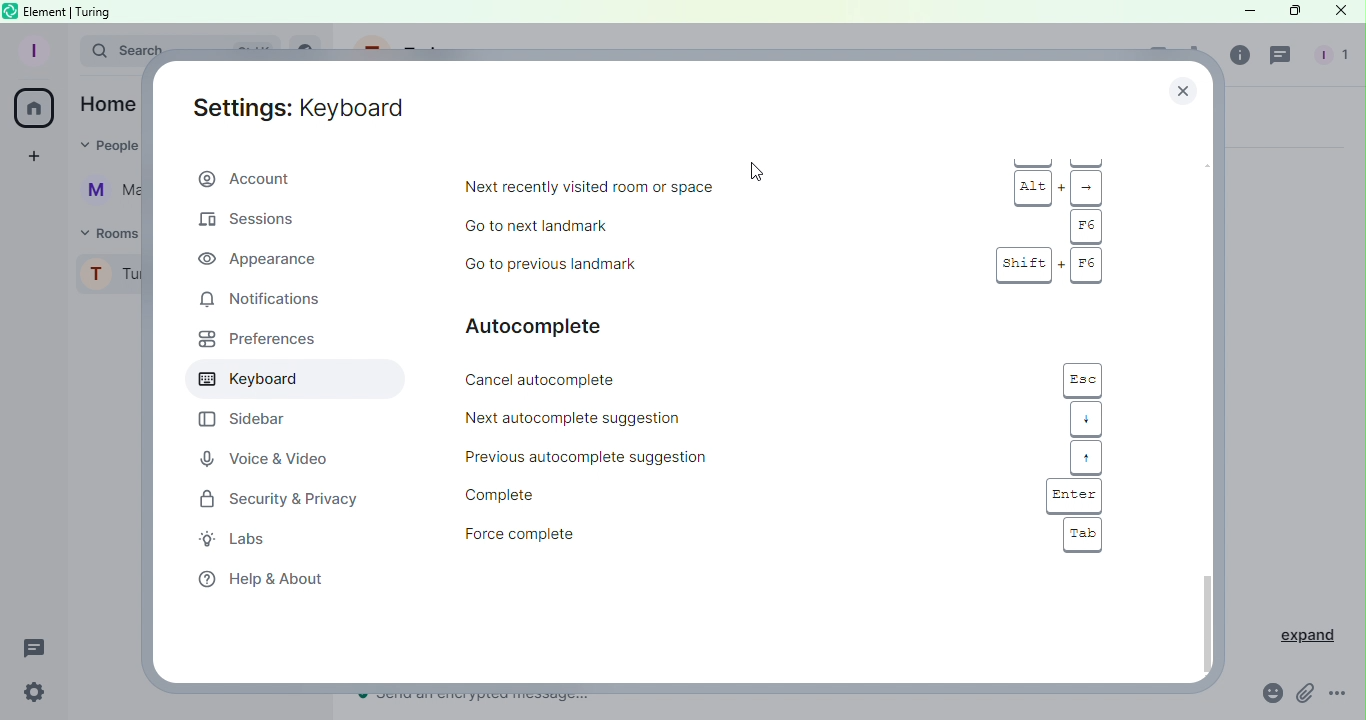 This screenshot has width=1366, height=720. I want to click on Minimize, so click(1247, 10).